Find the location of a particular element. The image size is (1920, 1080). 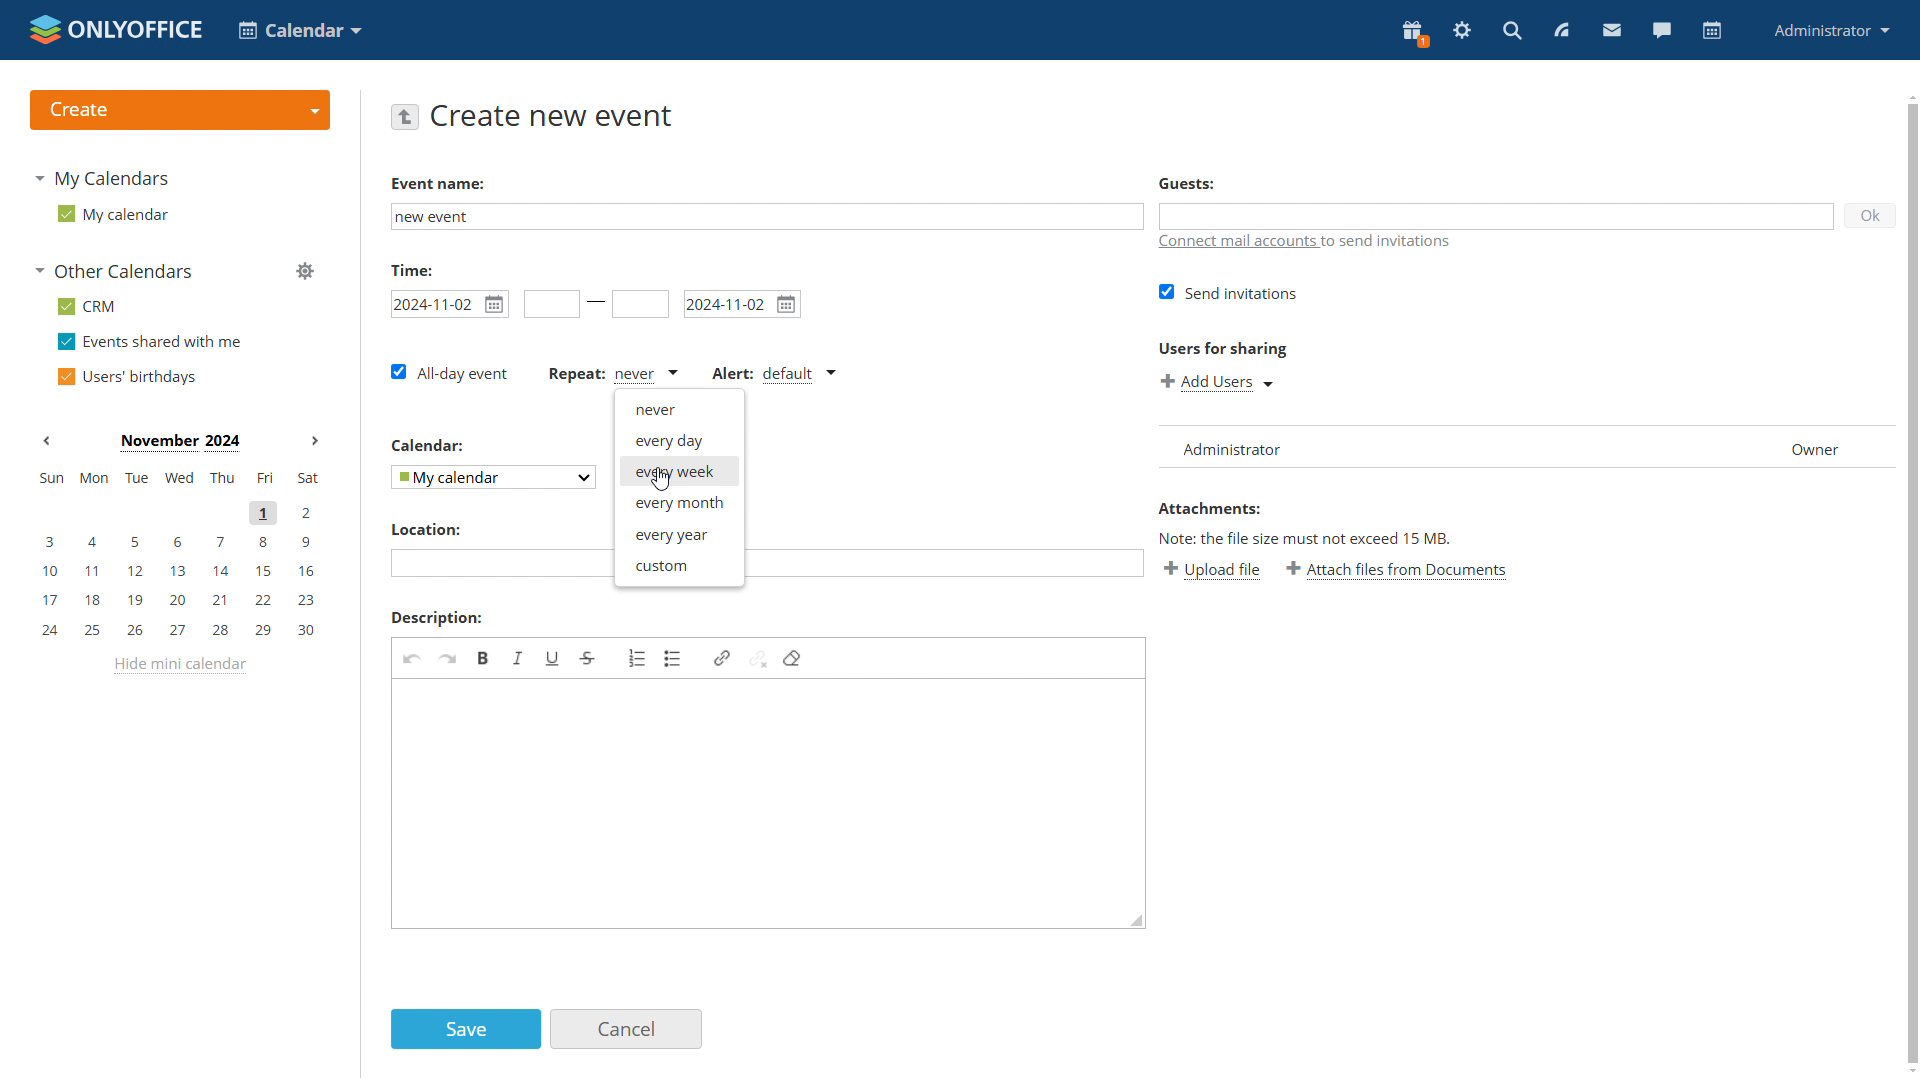

view is located at coordinates (1562, 30).